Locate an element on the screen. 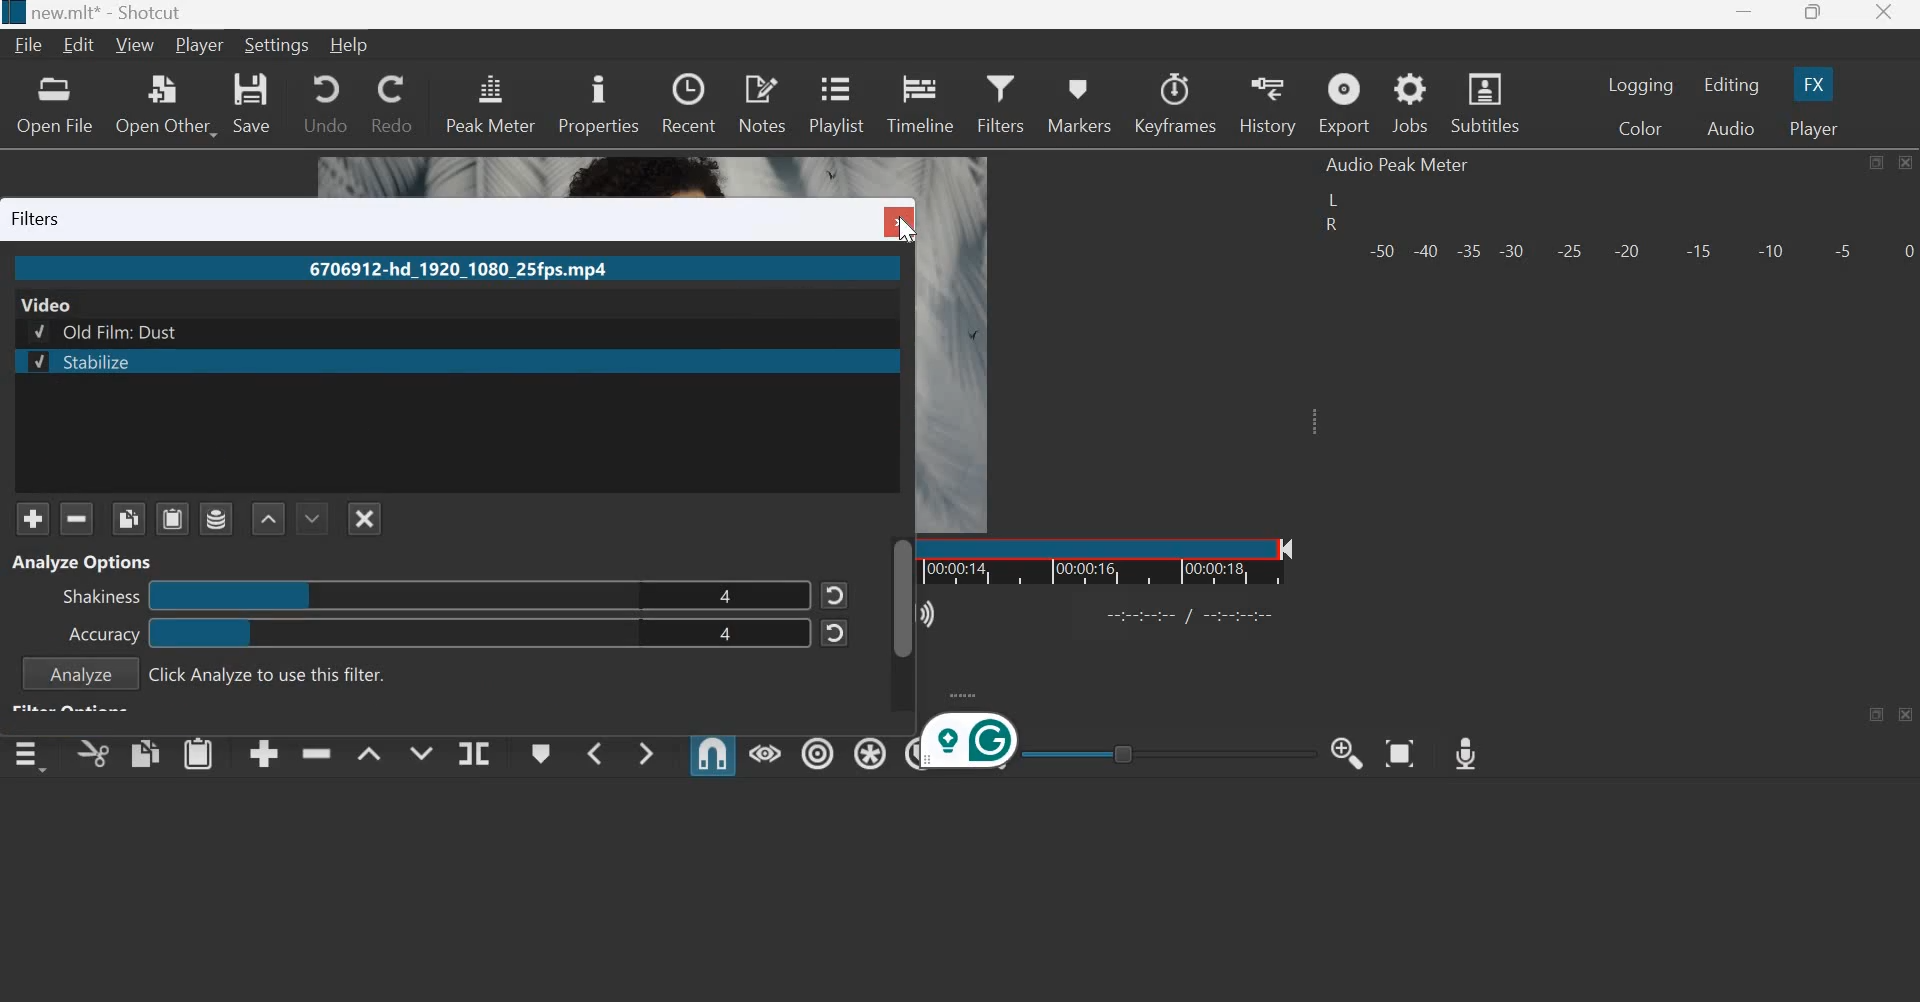 This screenshot has height=1002, width=1920. Left is located at coordinates (1332, 199).